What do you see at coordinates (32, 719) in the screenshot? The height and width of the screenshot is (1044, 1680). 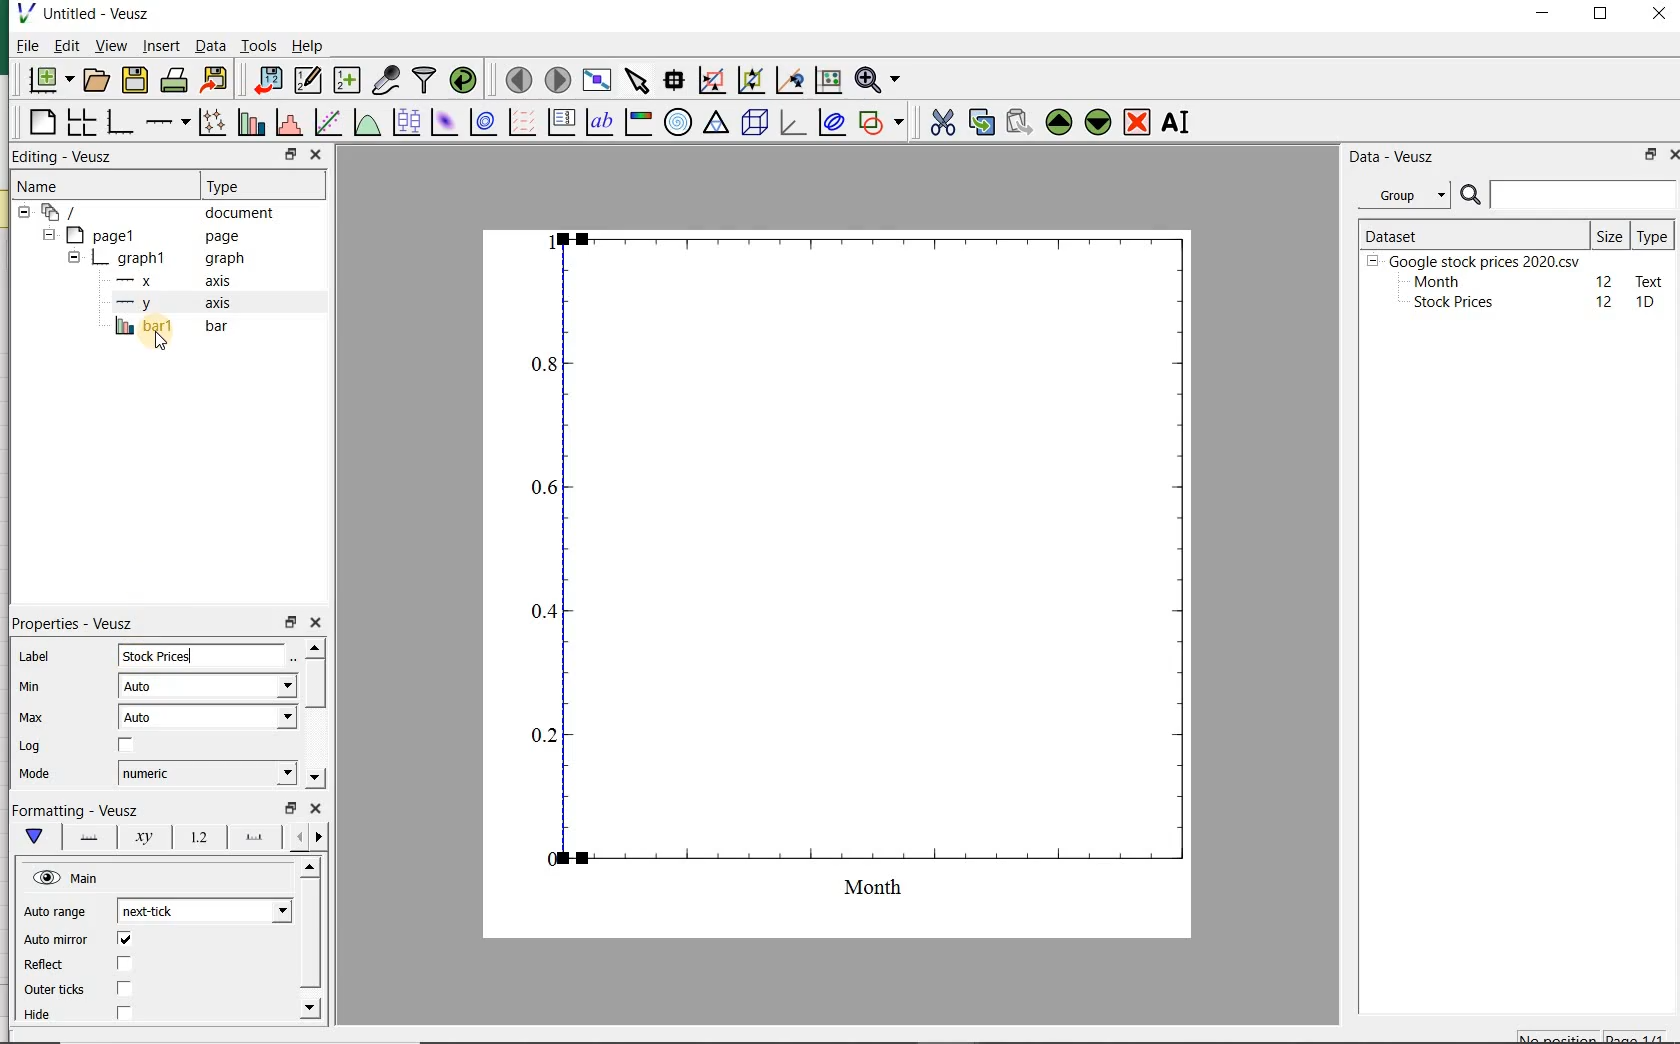 I see `Max` at bounding box center [32, 719].